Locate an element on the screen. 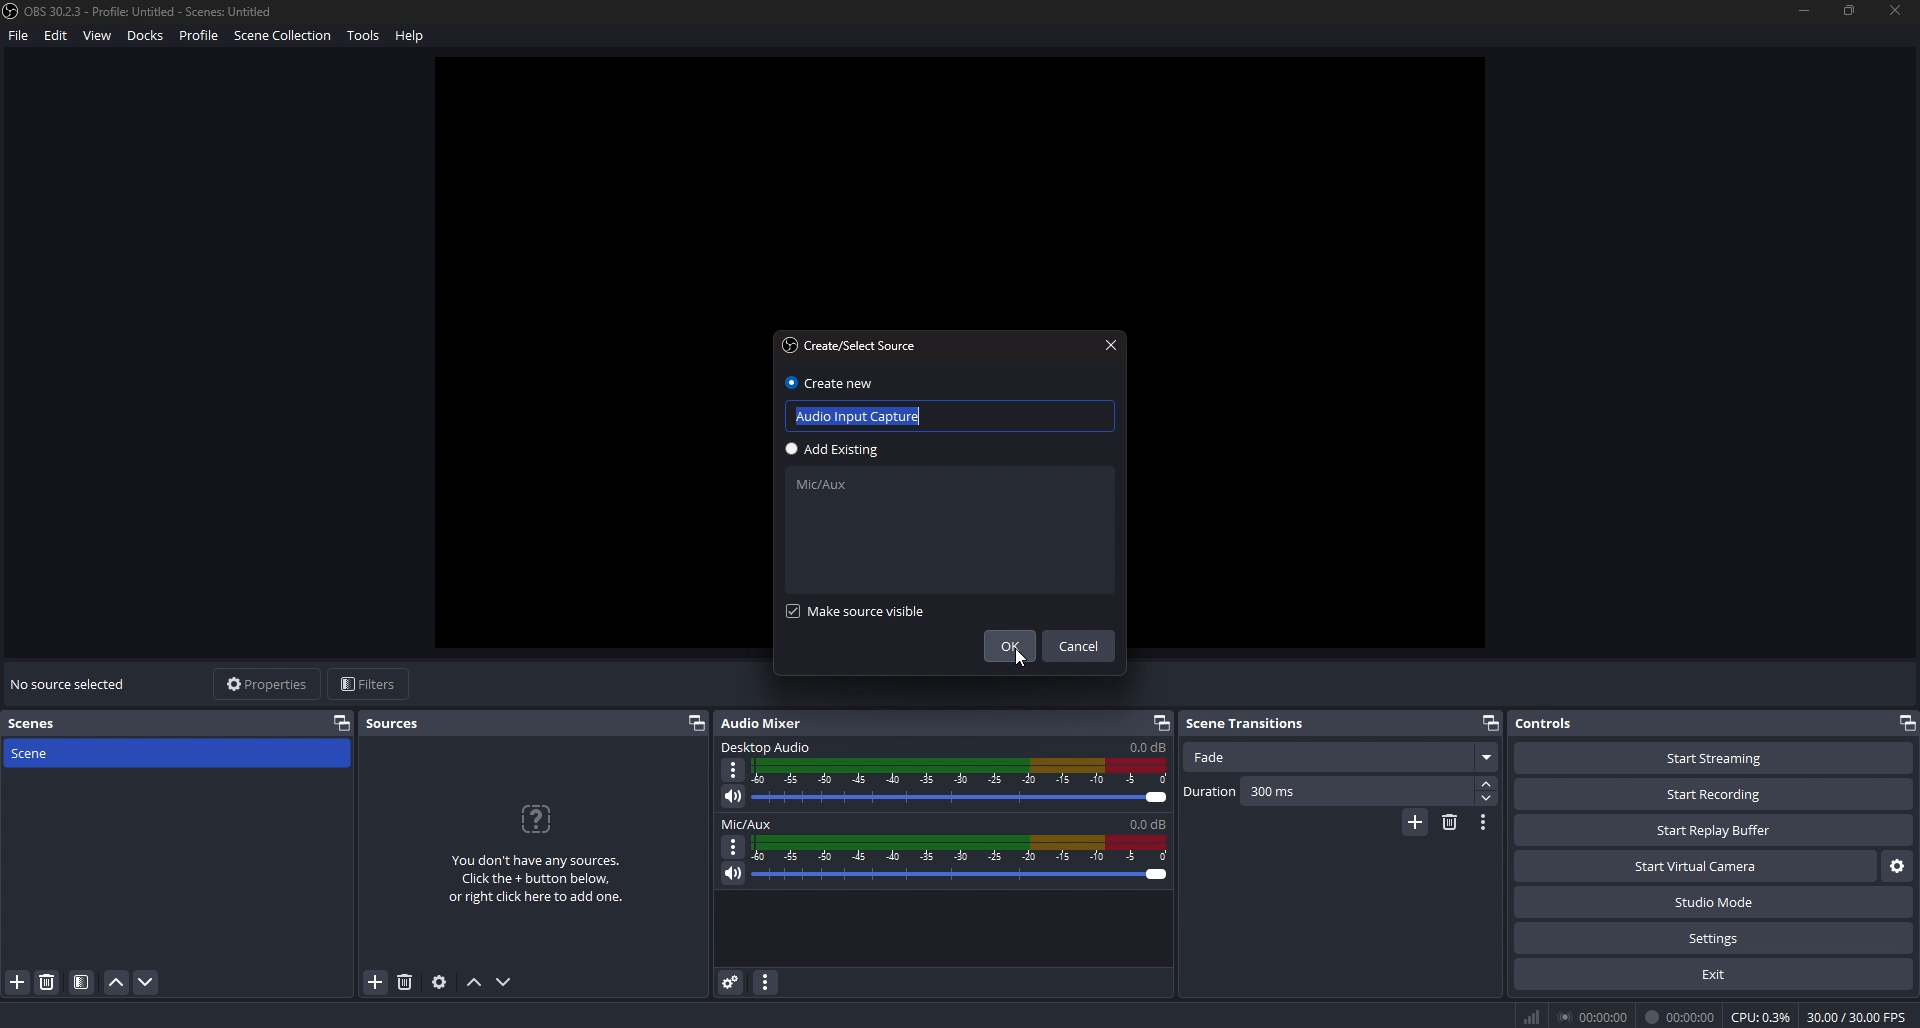  pop out is located at coordinates (697, 724).